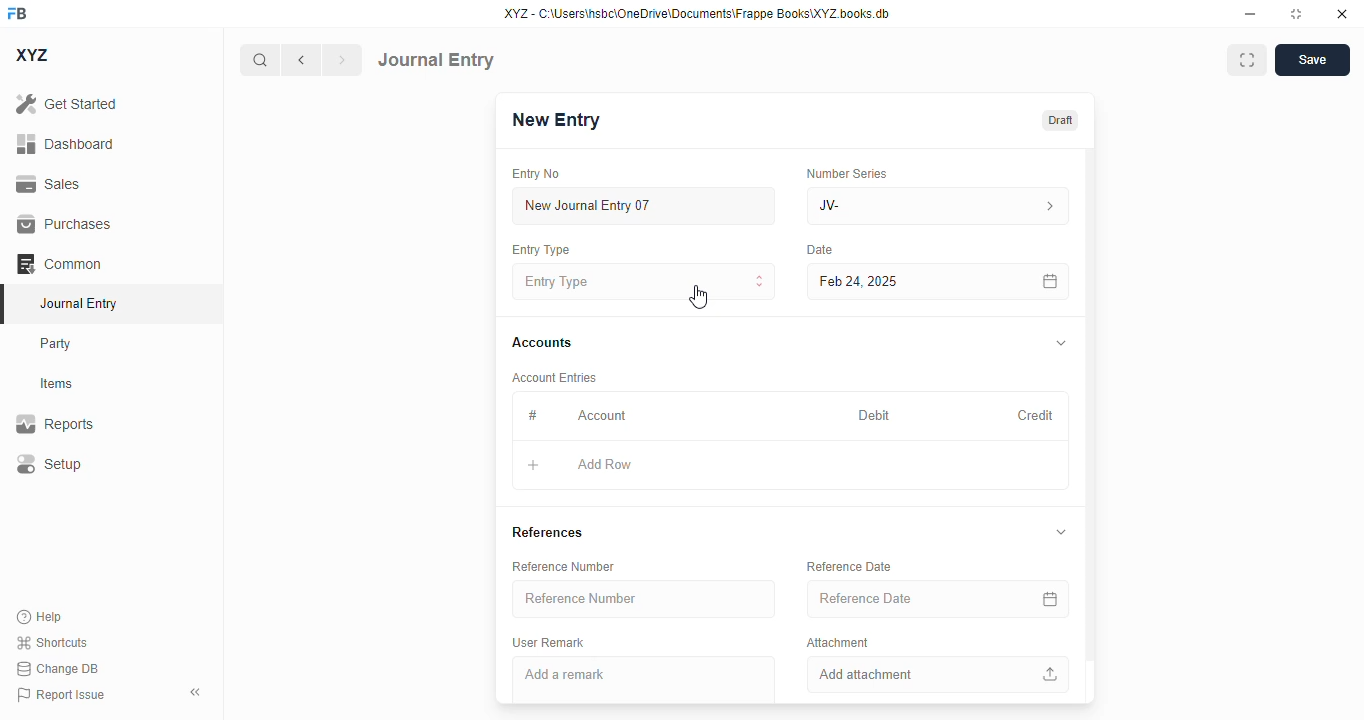 The height and width of the screenshot is (720, 1364). I want to click on draft, so click(1061, 119).